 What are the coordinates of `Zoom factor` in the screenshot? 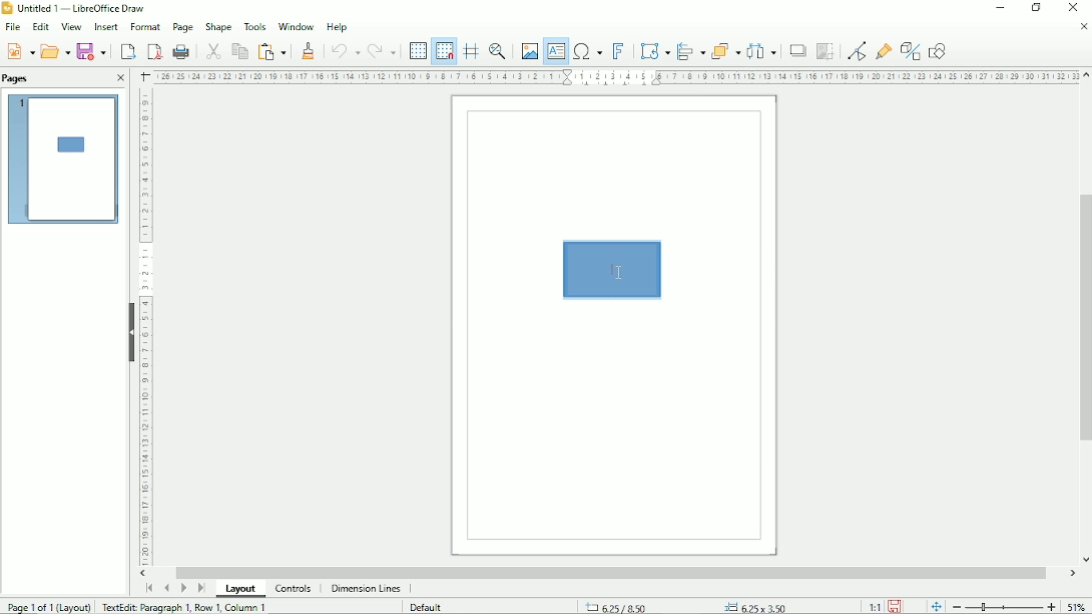 It's located at (1076, 605).